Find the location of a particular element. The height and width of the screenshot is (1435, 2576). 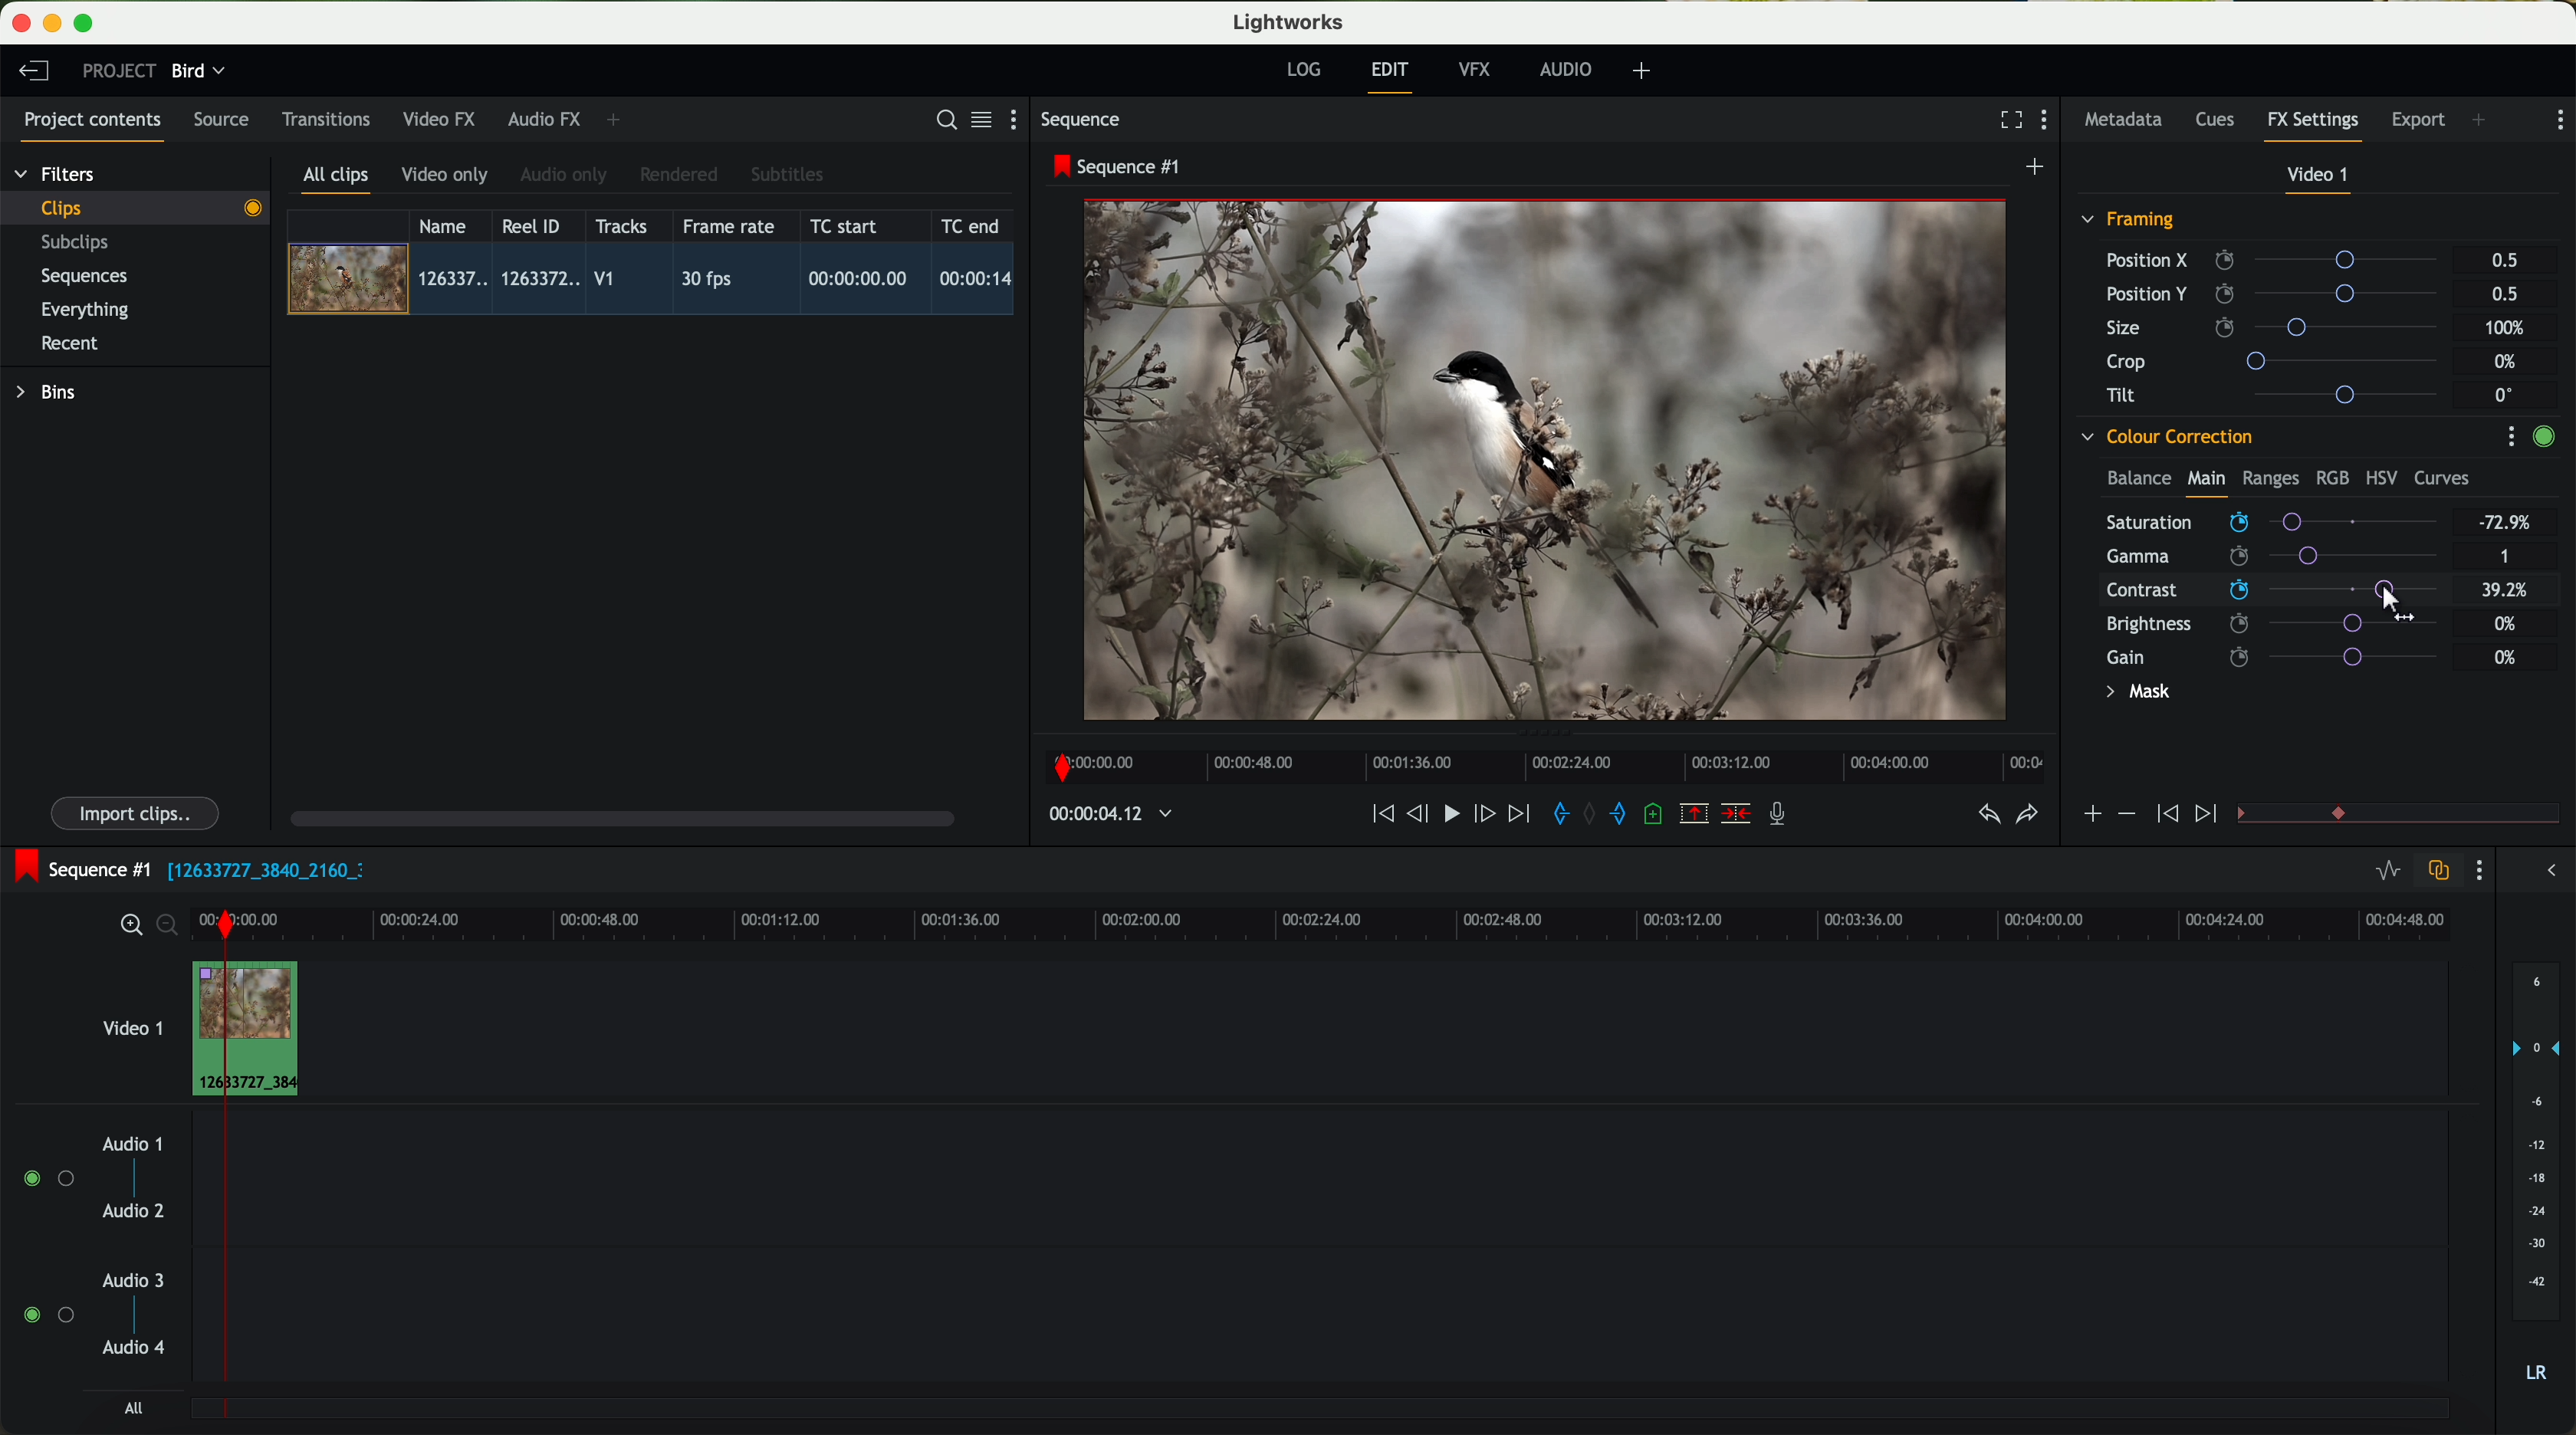

mouse up (saturation) is located at coordinates (2270, 518).